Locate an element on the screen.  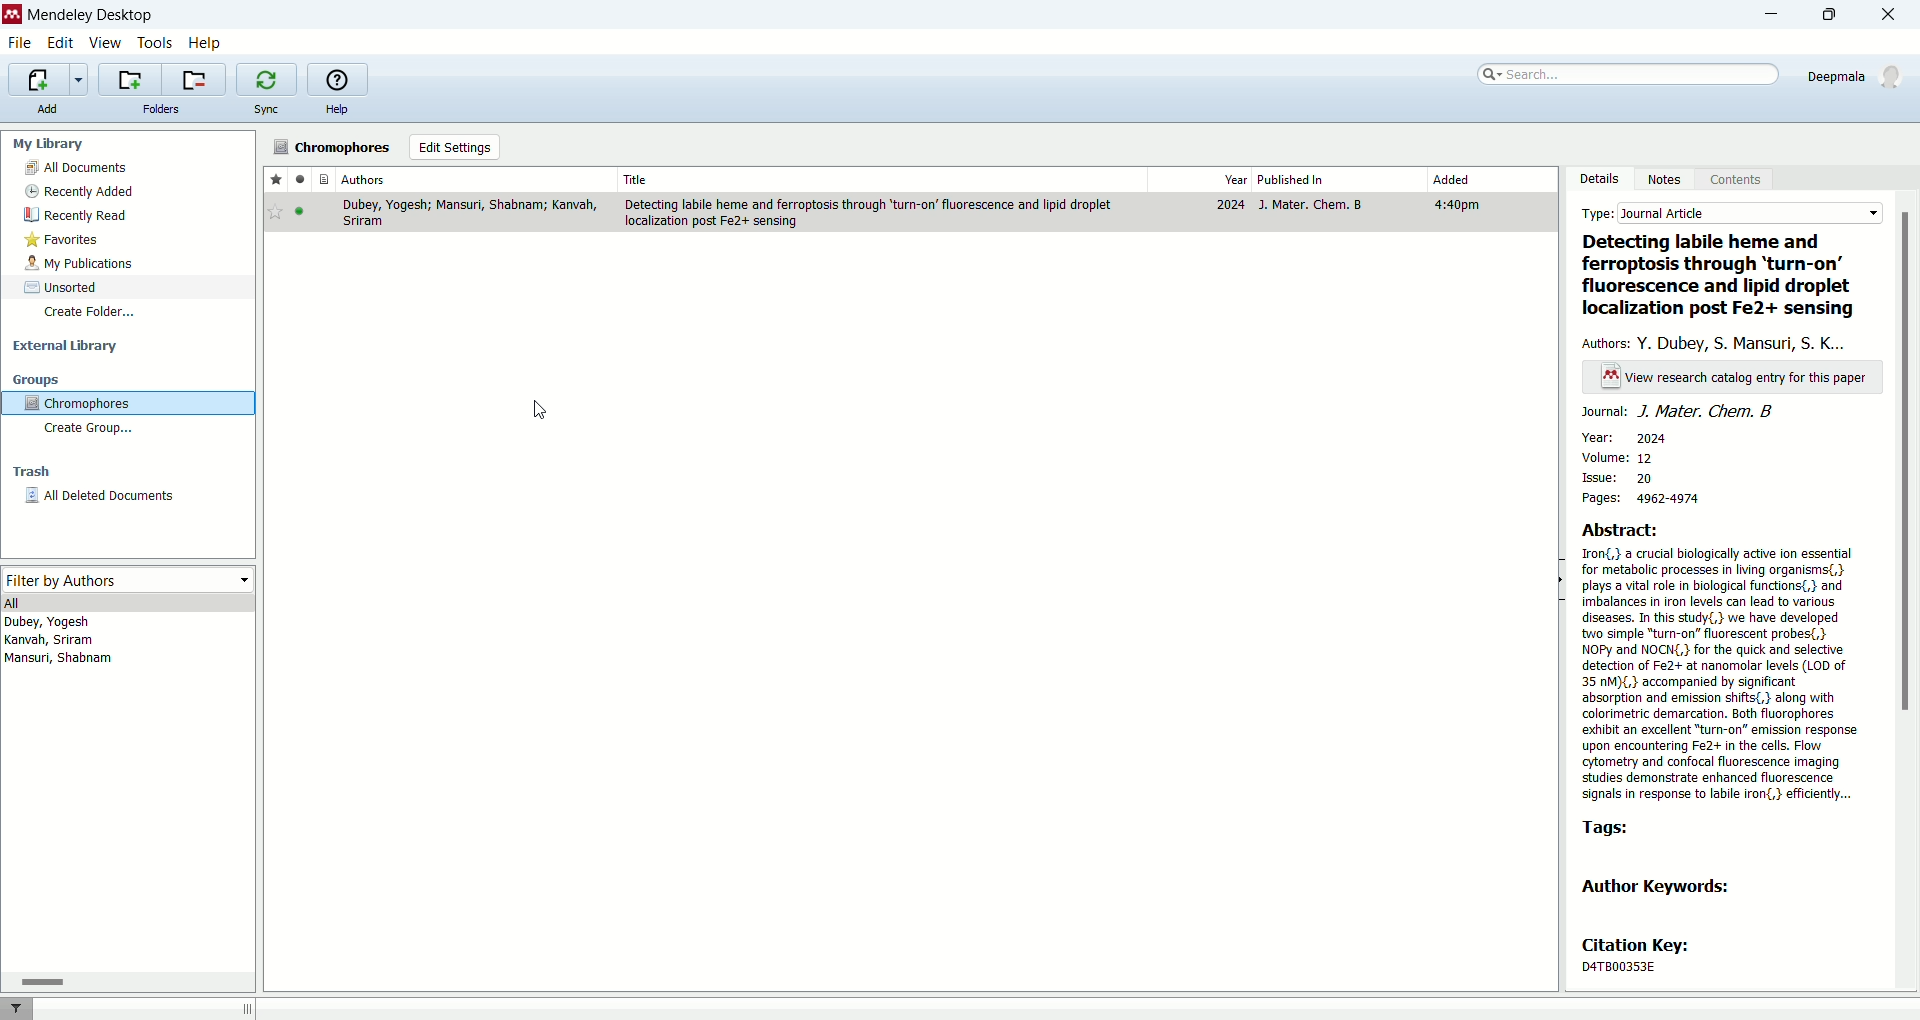
tools is located at coordinates (155, 42).